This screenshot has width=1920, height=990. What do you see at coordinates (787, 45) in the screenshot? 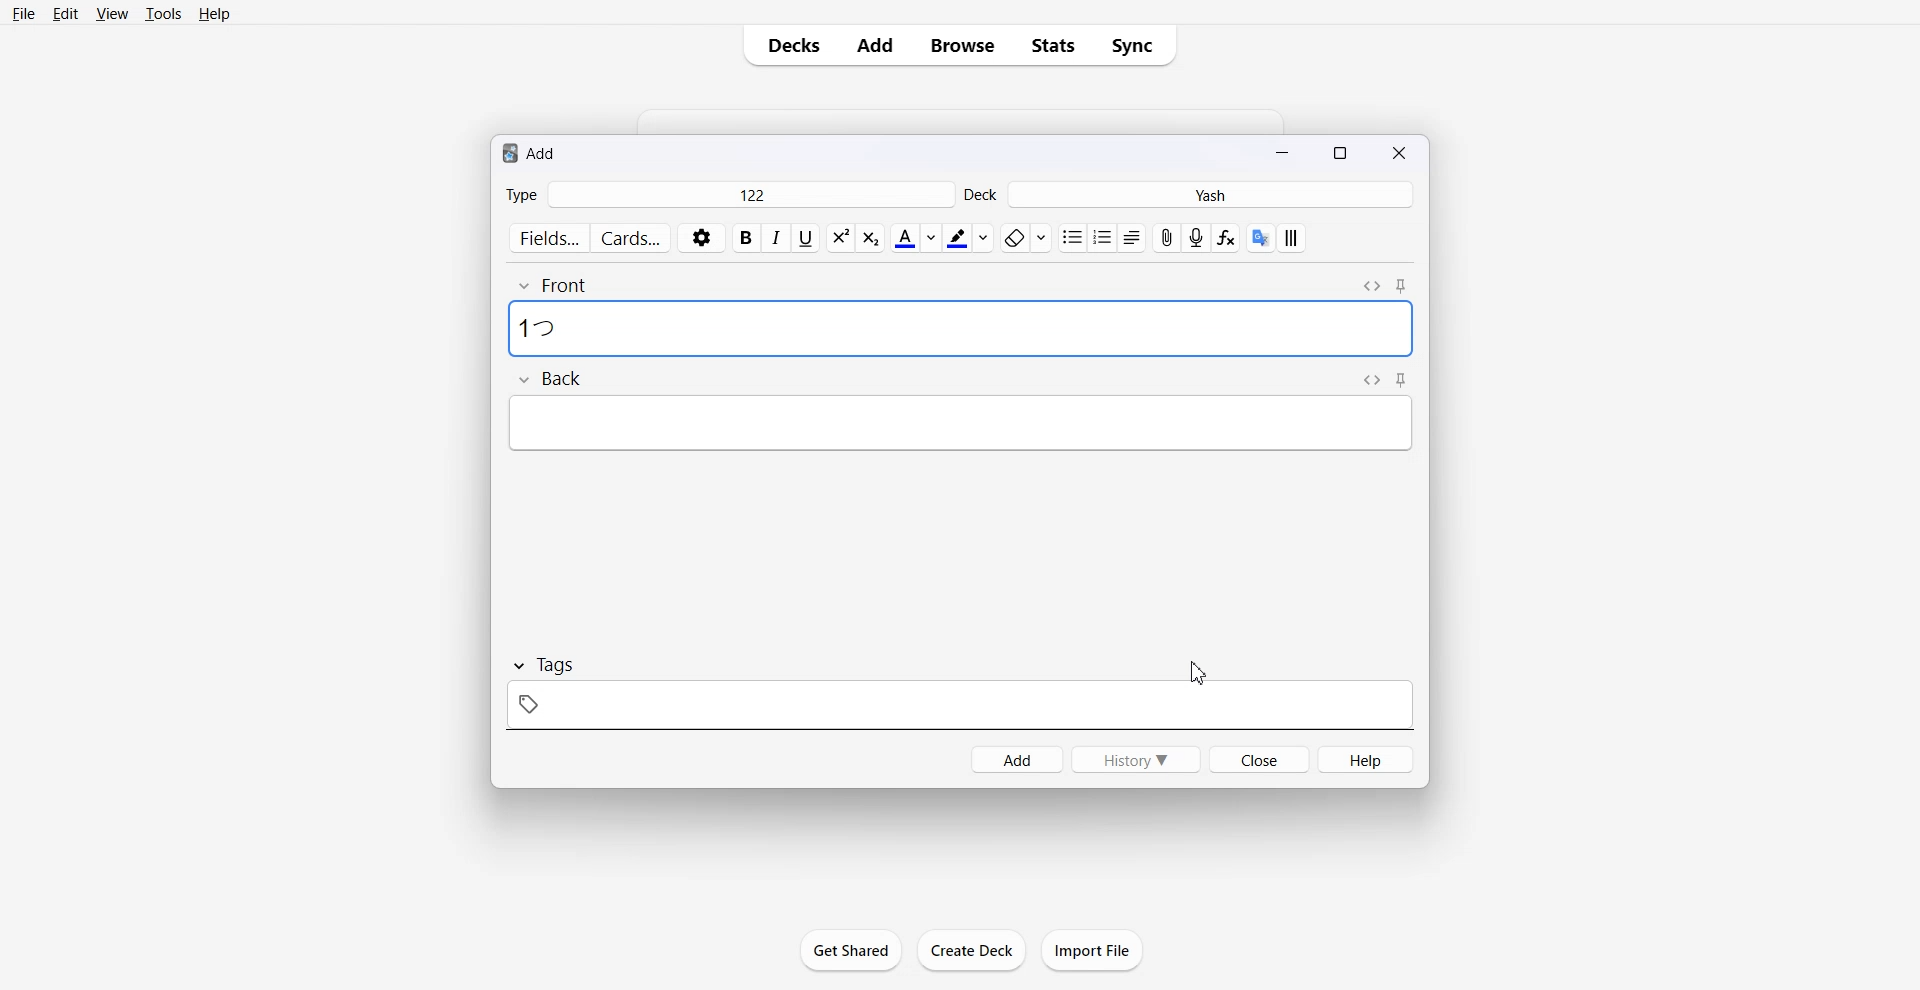
I see `Decks` at bounding box center [787, 45].